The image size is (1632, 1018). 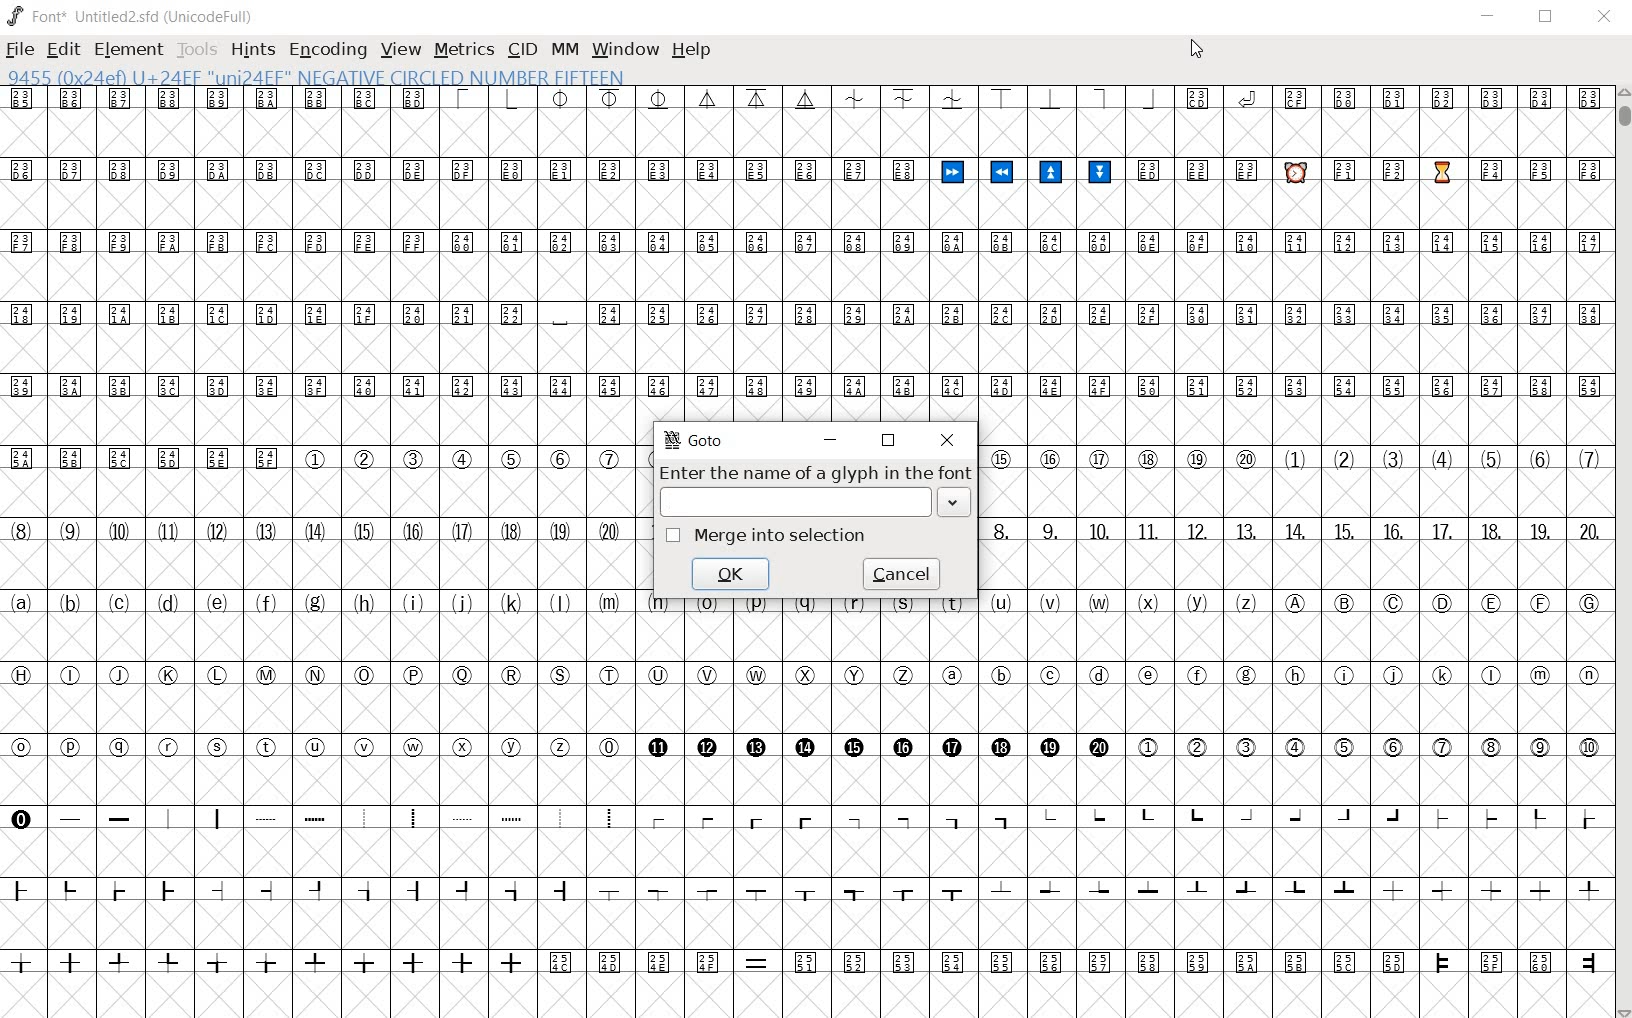 What do you see at coordinates (251, 52) in the screenshot?
I see `HINTS` at bounding box center [251, 52].